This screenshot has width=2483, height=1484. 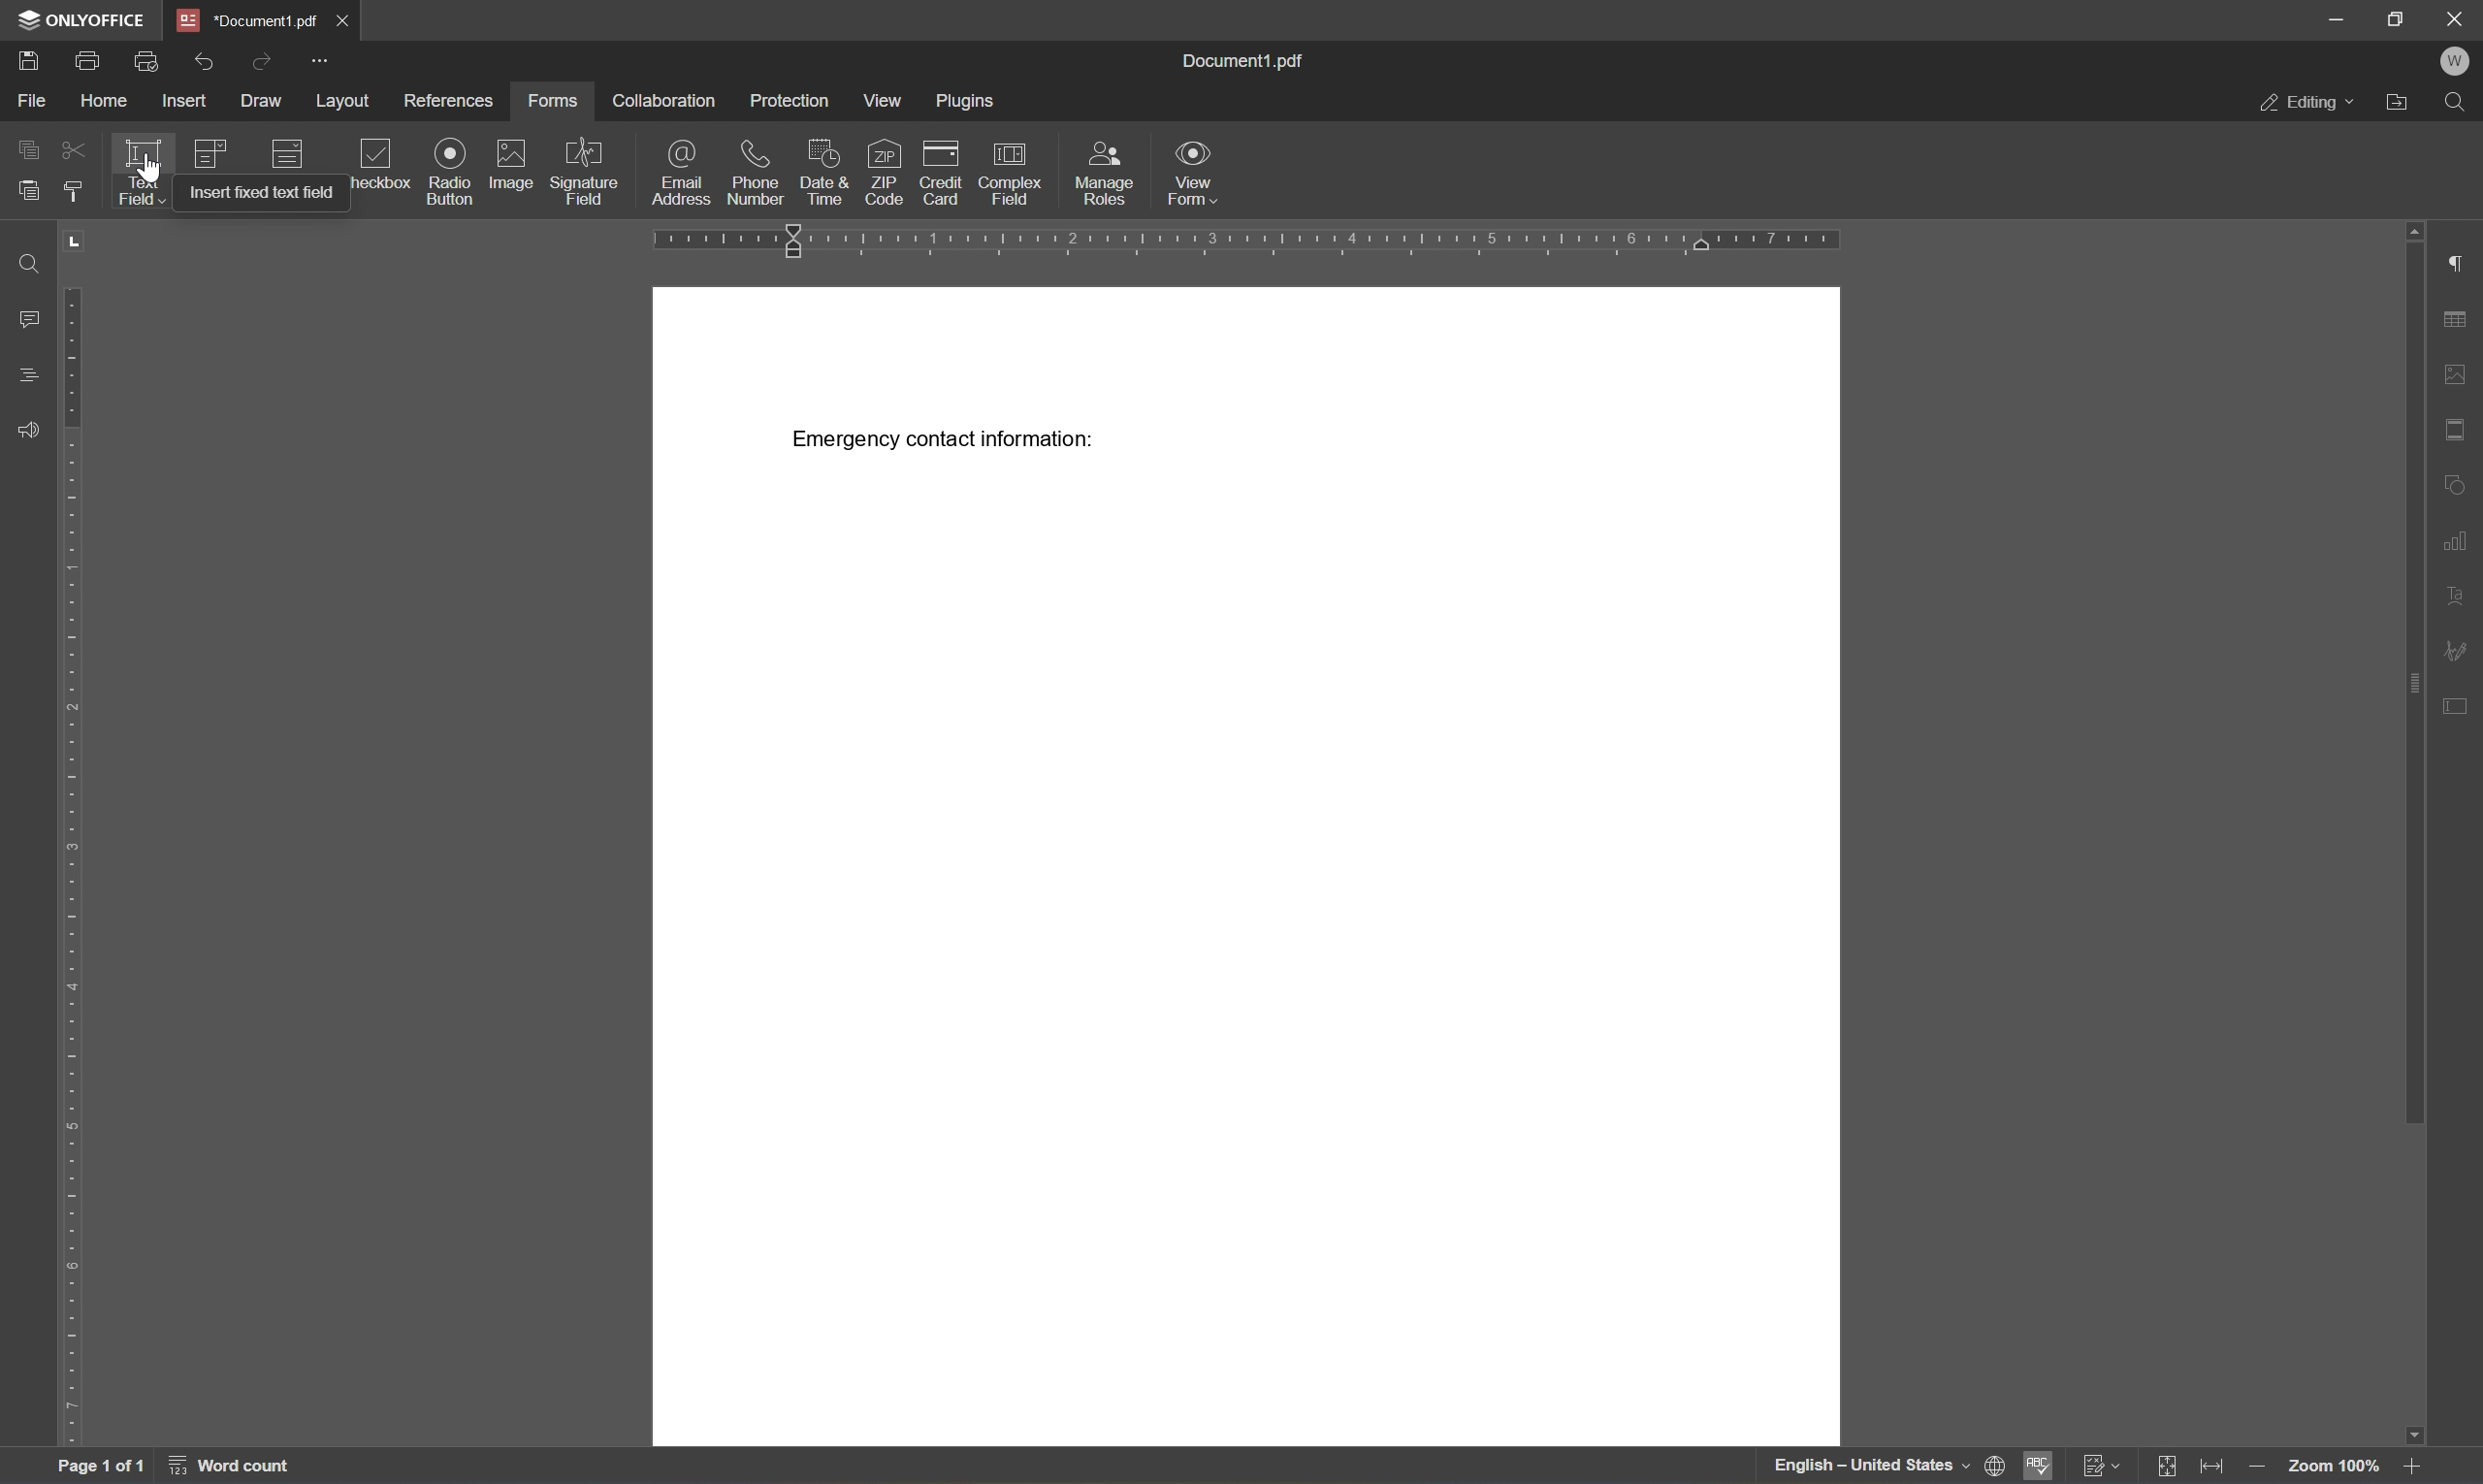 What do you see at coordinates (1838, 1460) in the screenshot?
I see `english - united states` at bounding box center [1838, 1460].